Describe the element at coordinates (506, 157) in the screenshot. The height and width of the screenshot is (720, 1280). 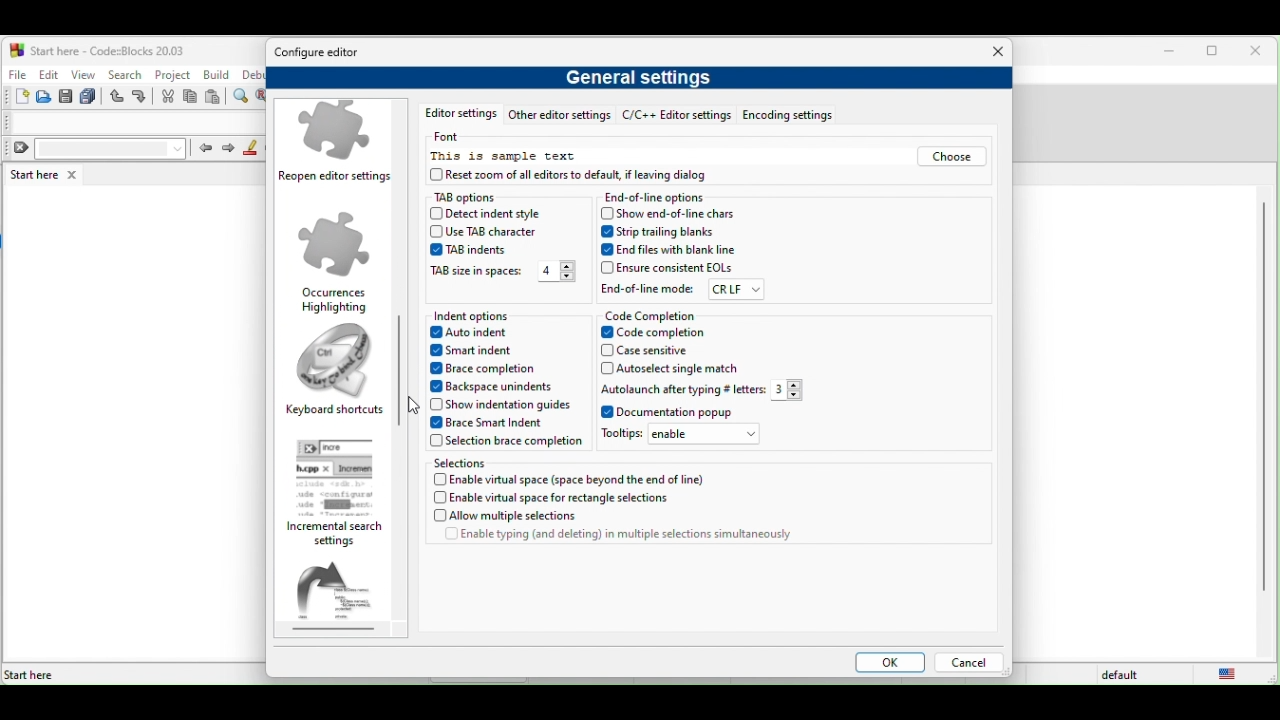
I see `this is sample text` at that location.